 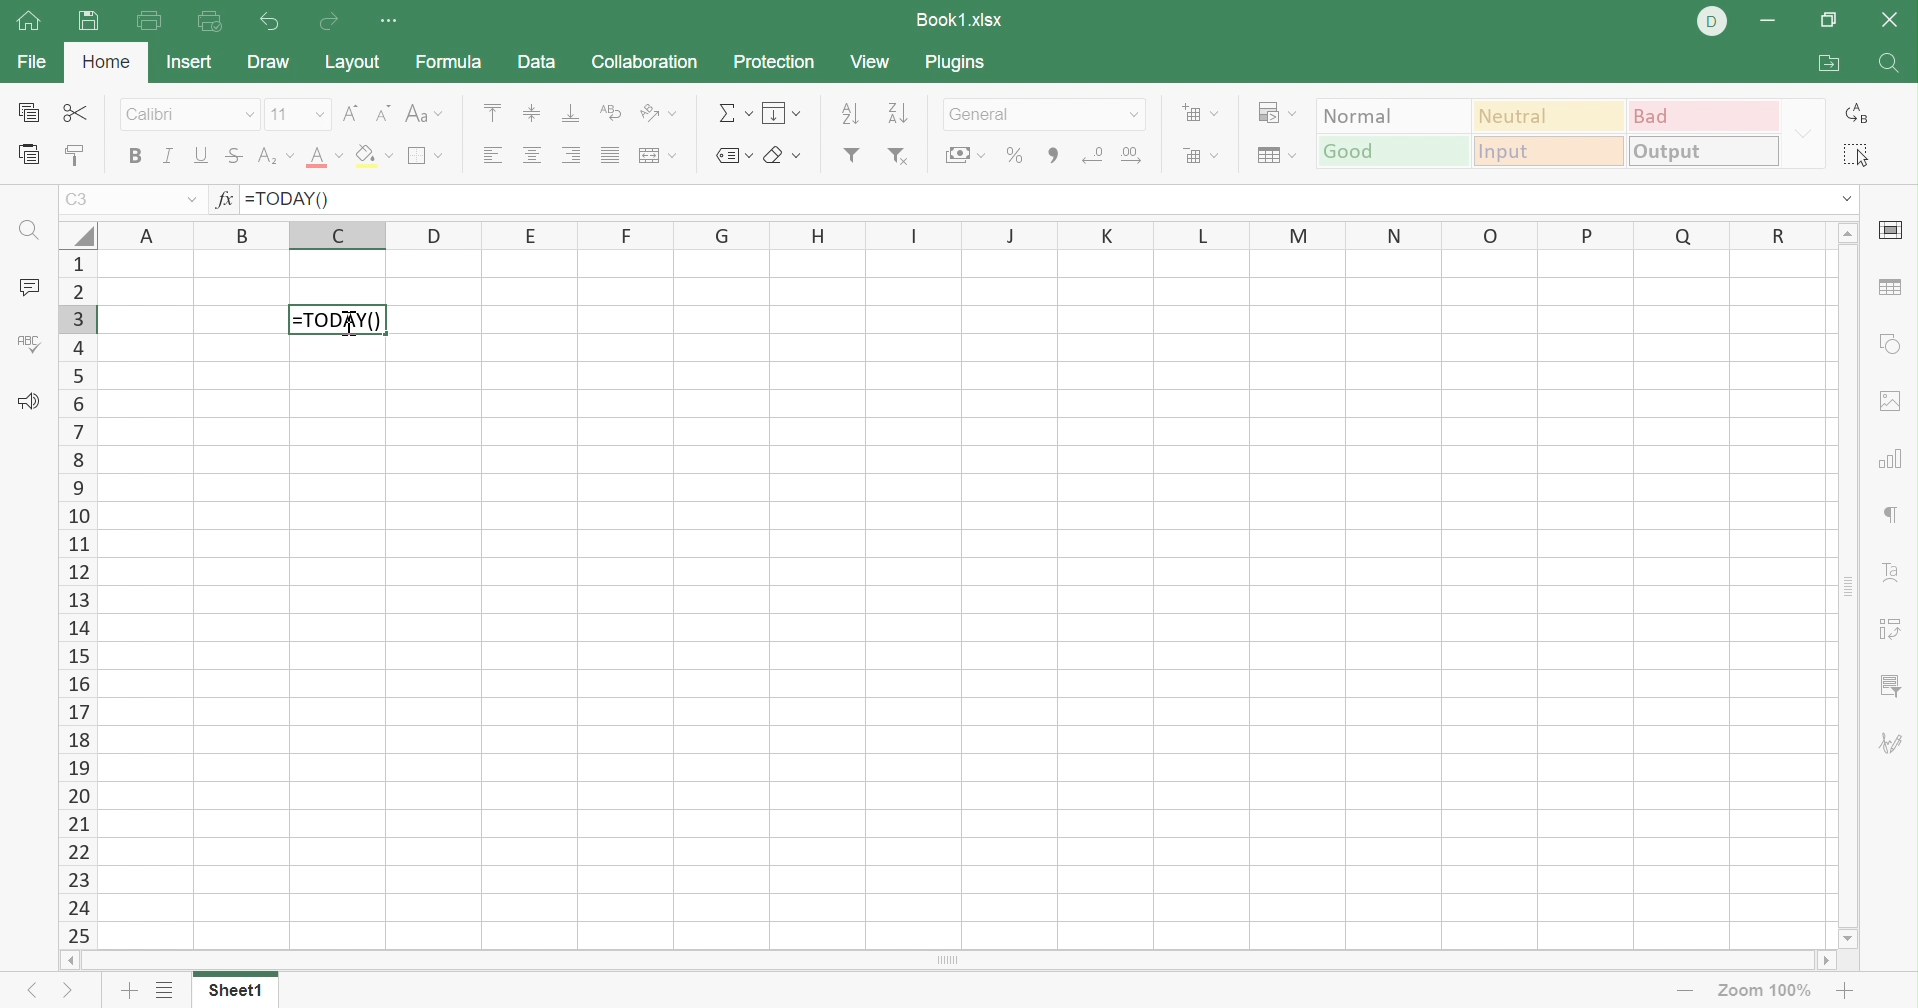 I want to click on Strikethrough, so click(x=233, y=157).